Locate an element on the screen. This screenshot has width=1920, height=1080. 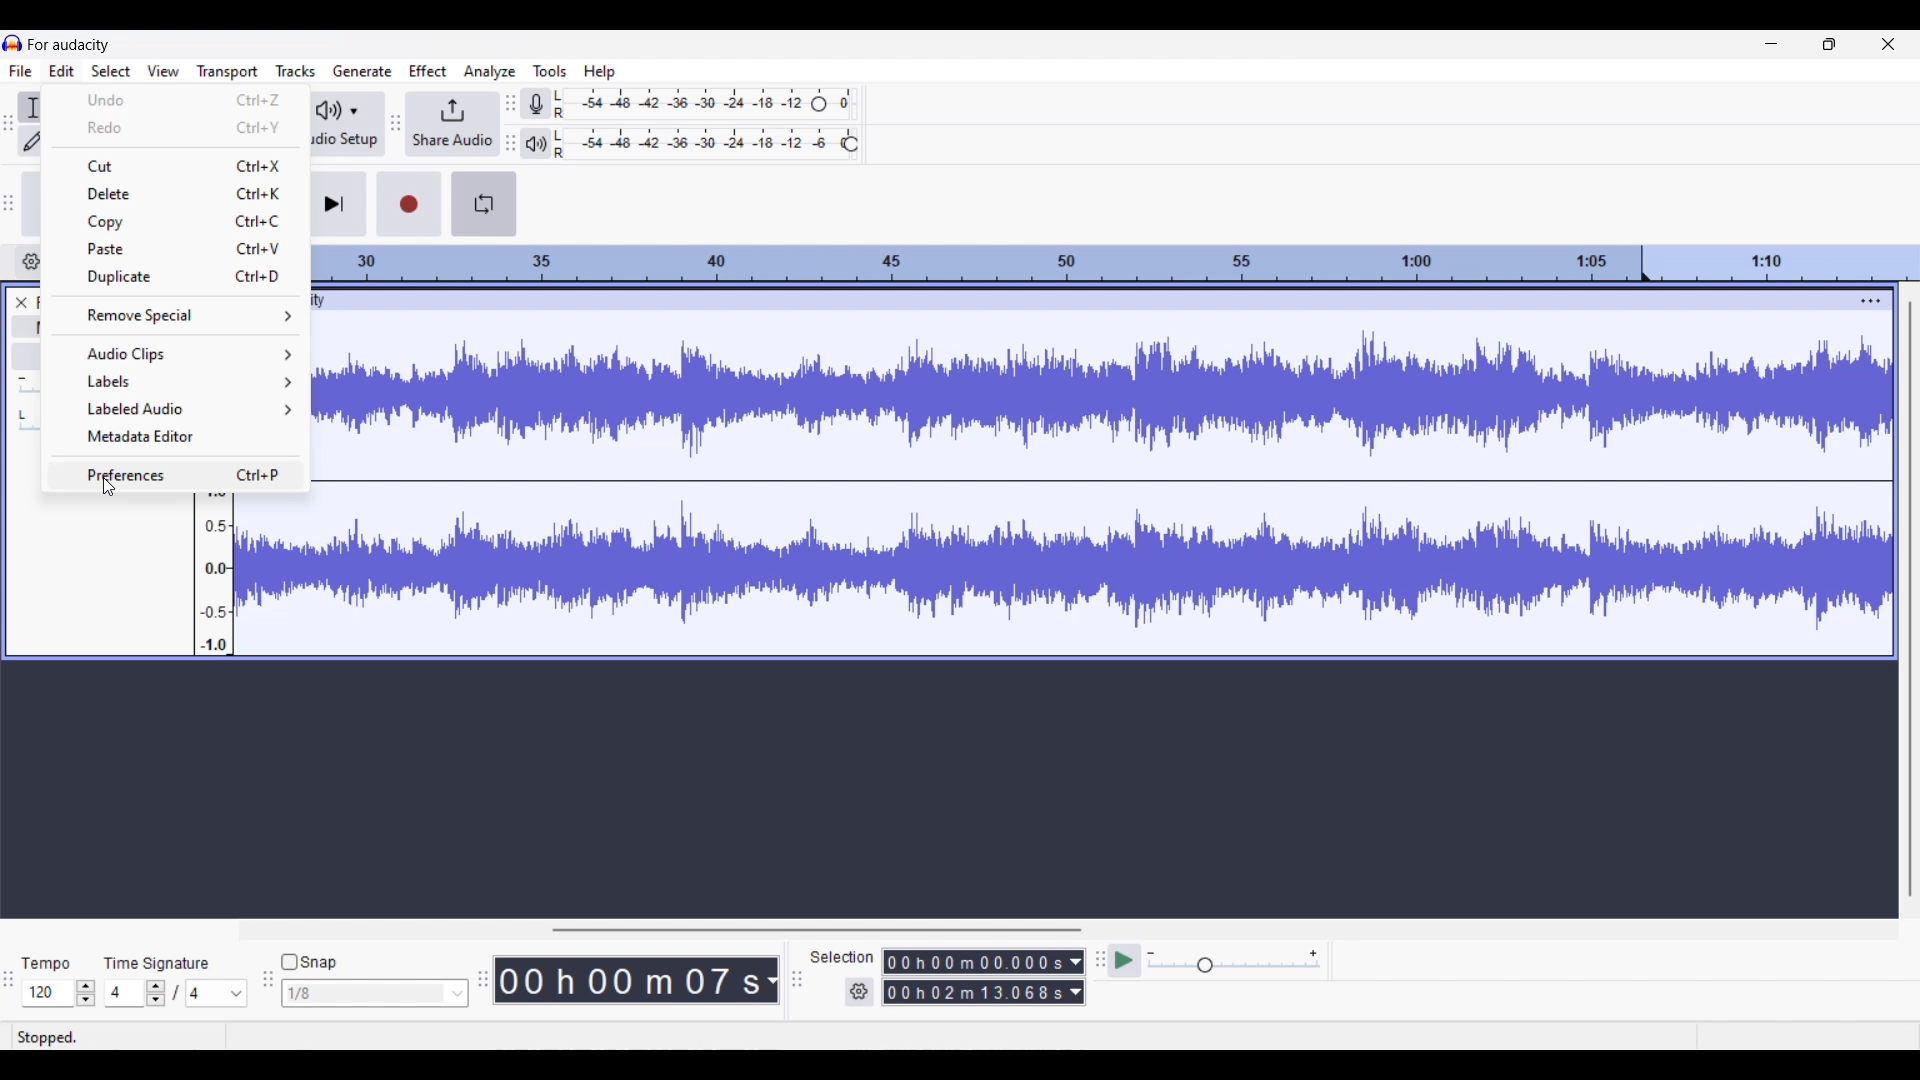
Generate menu is located at coordinates (362, 71).